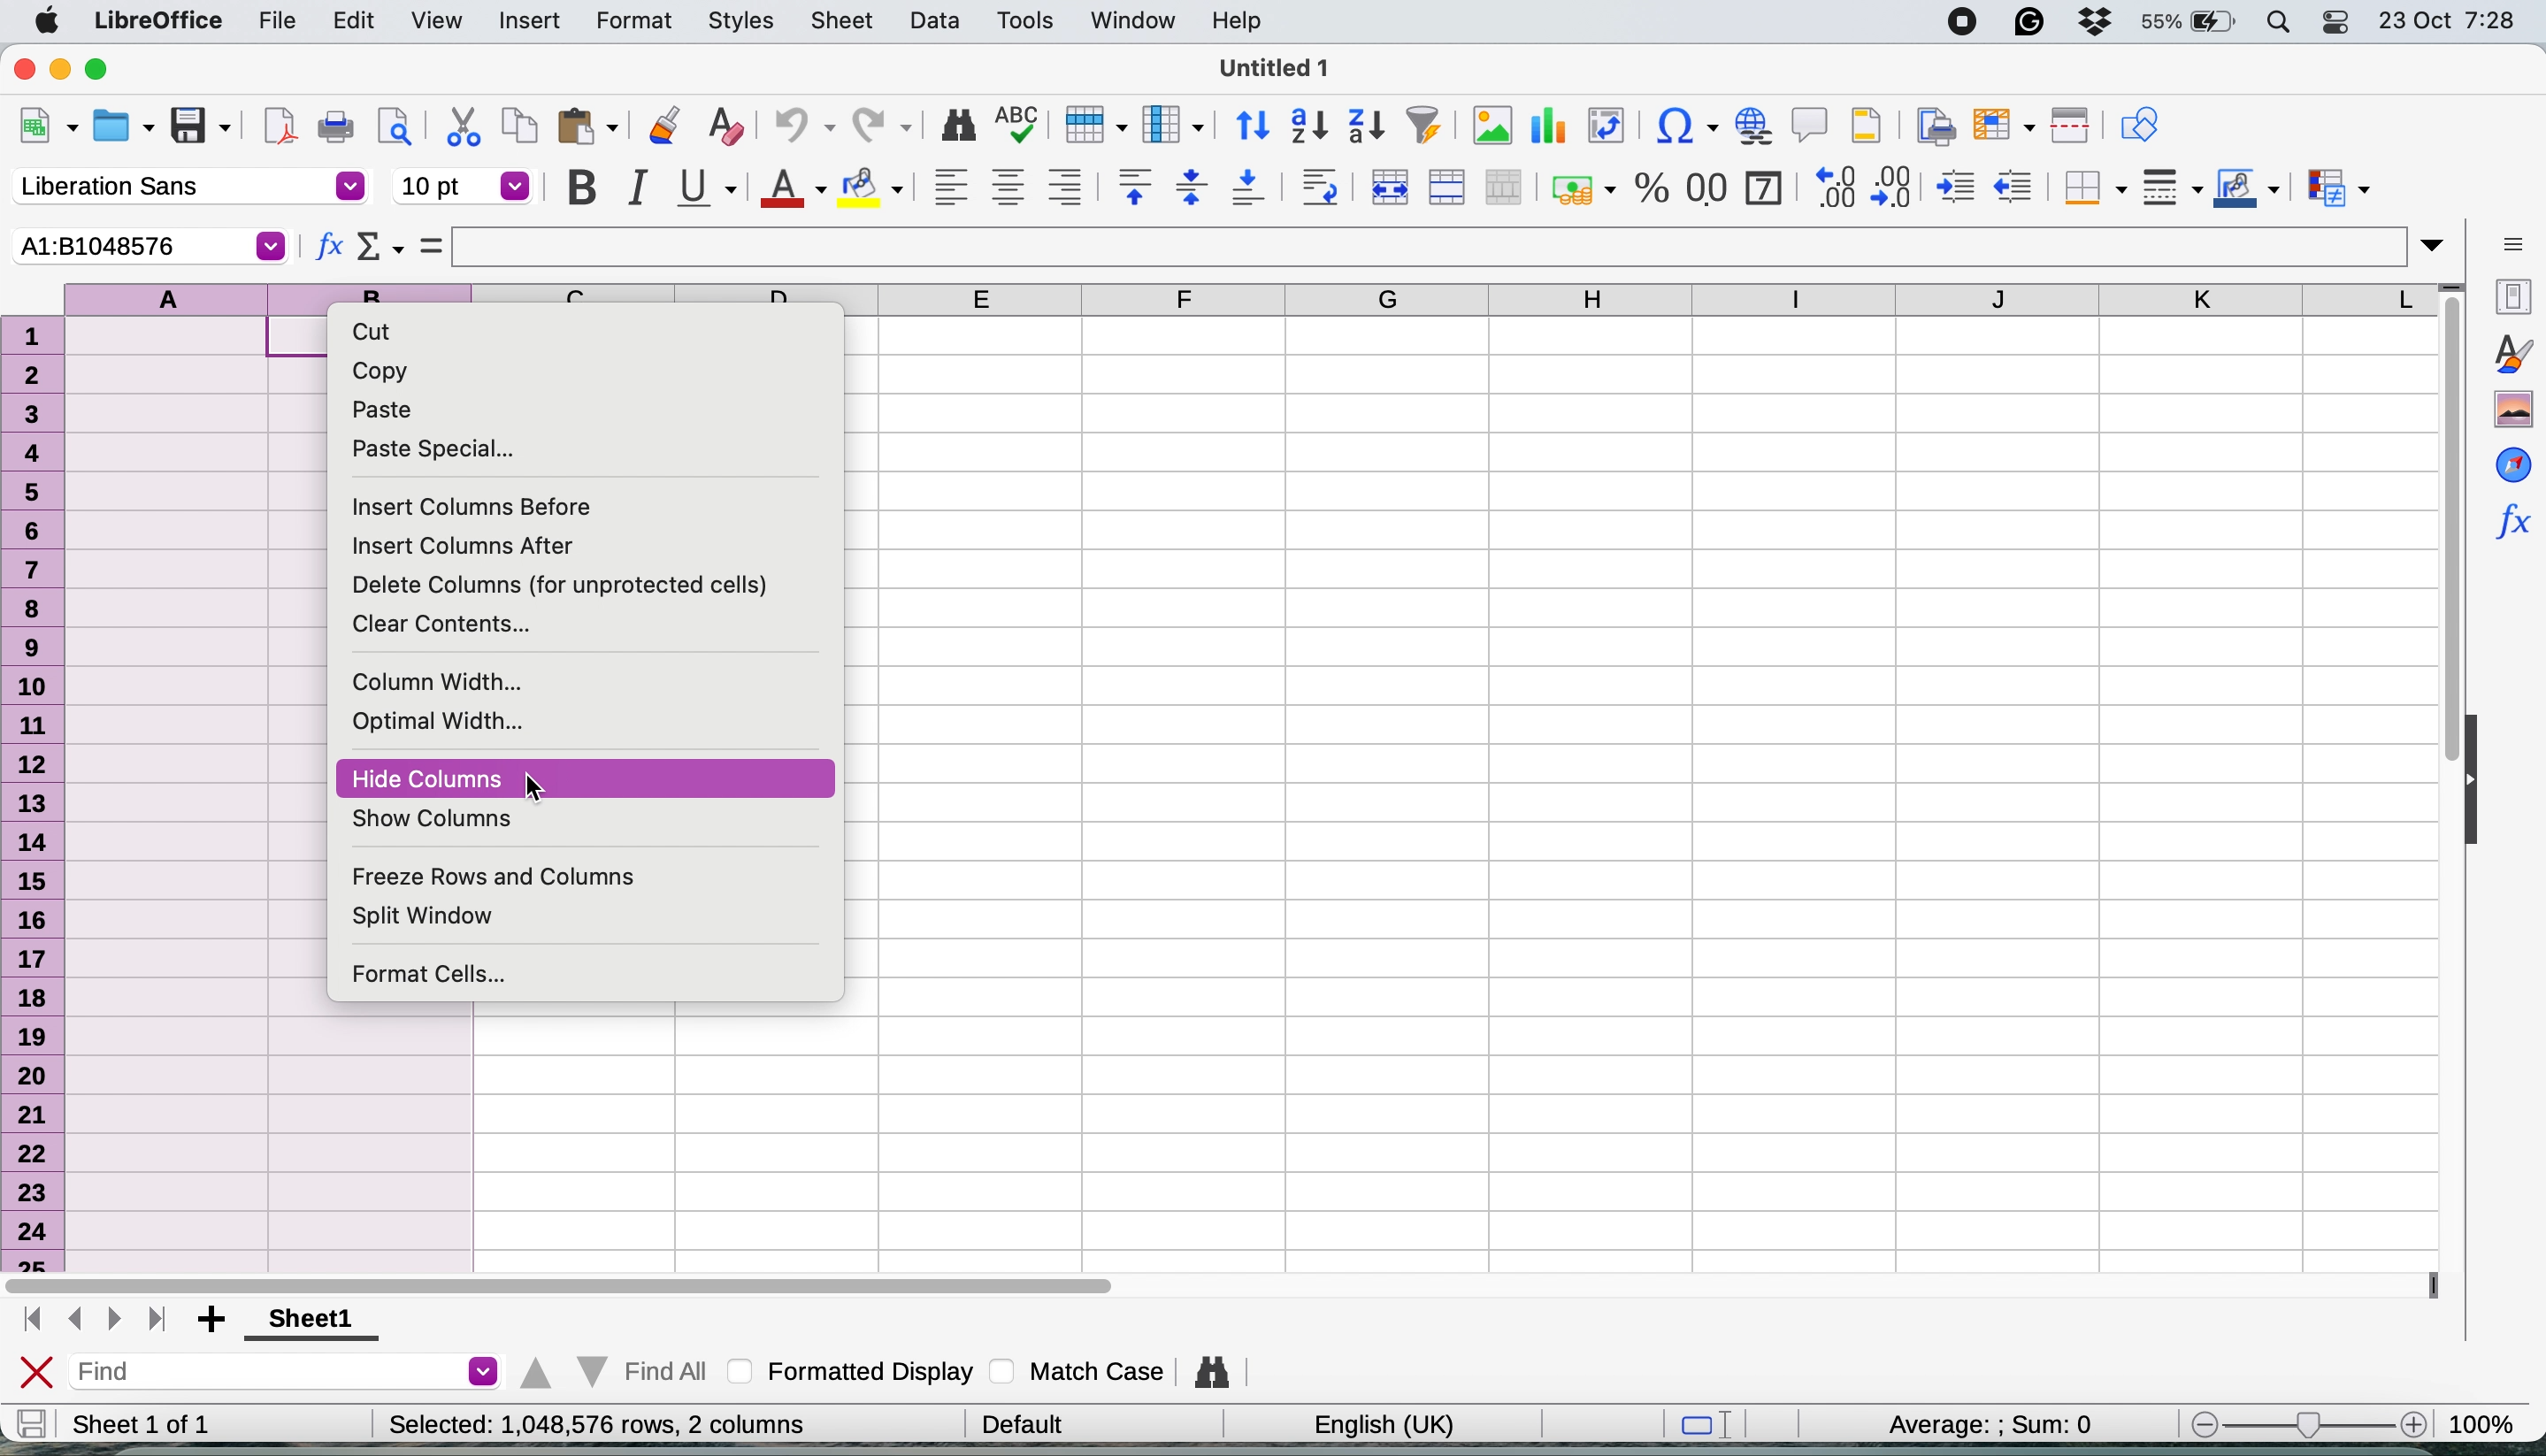 This screenshot has width=2546, height=1456. What do you see at coordinates (2016, 185) in the screenshot?
I see `decrease indent` at bounding box center [2016, 185].